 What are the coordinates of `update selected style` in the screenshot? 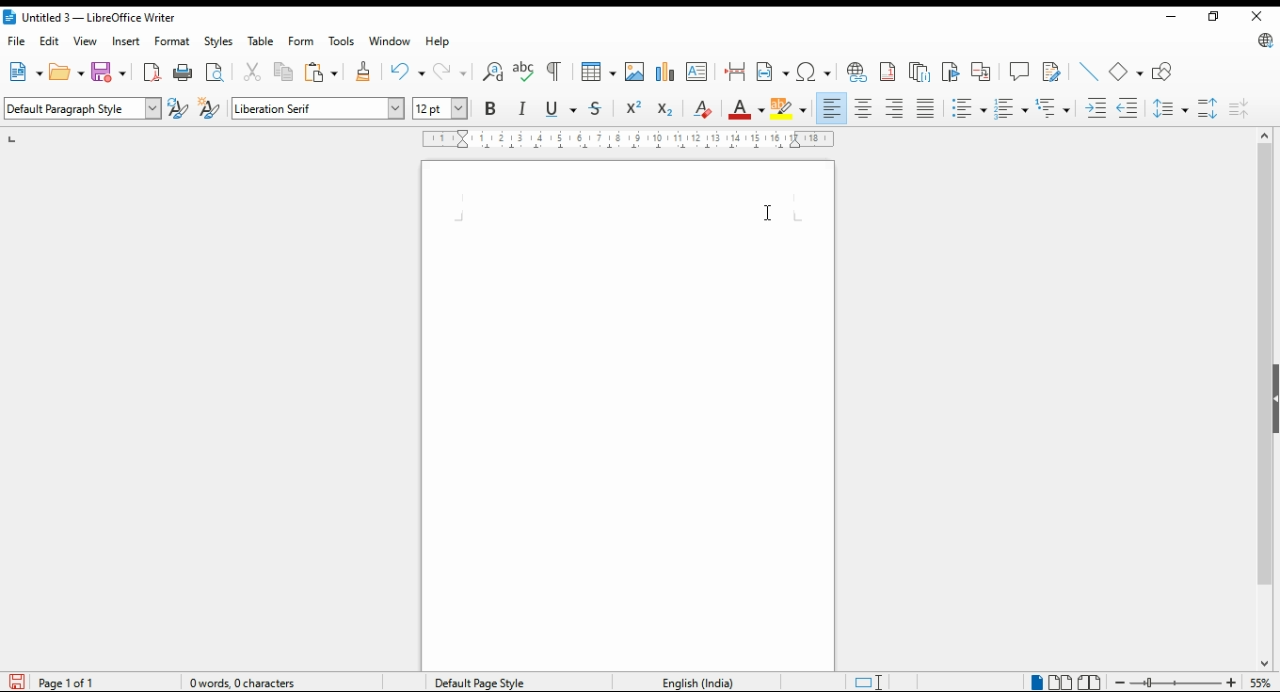 It's located at (179, 108).